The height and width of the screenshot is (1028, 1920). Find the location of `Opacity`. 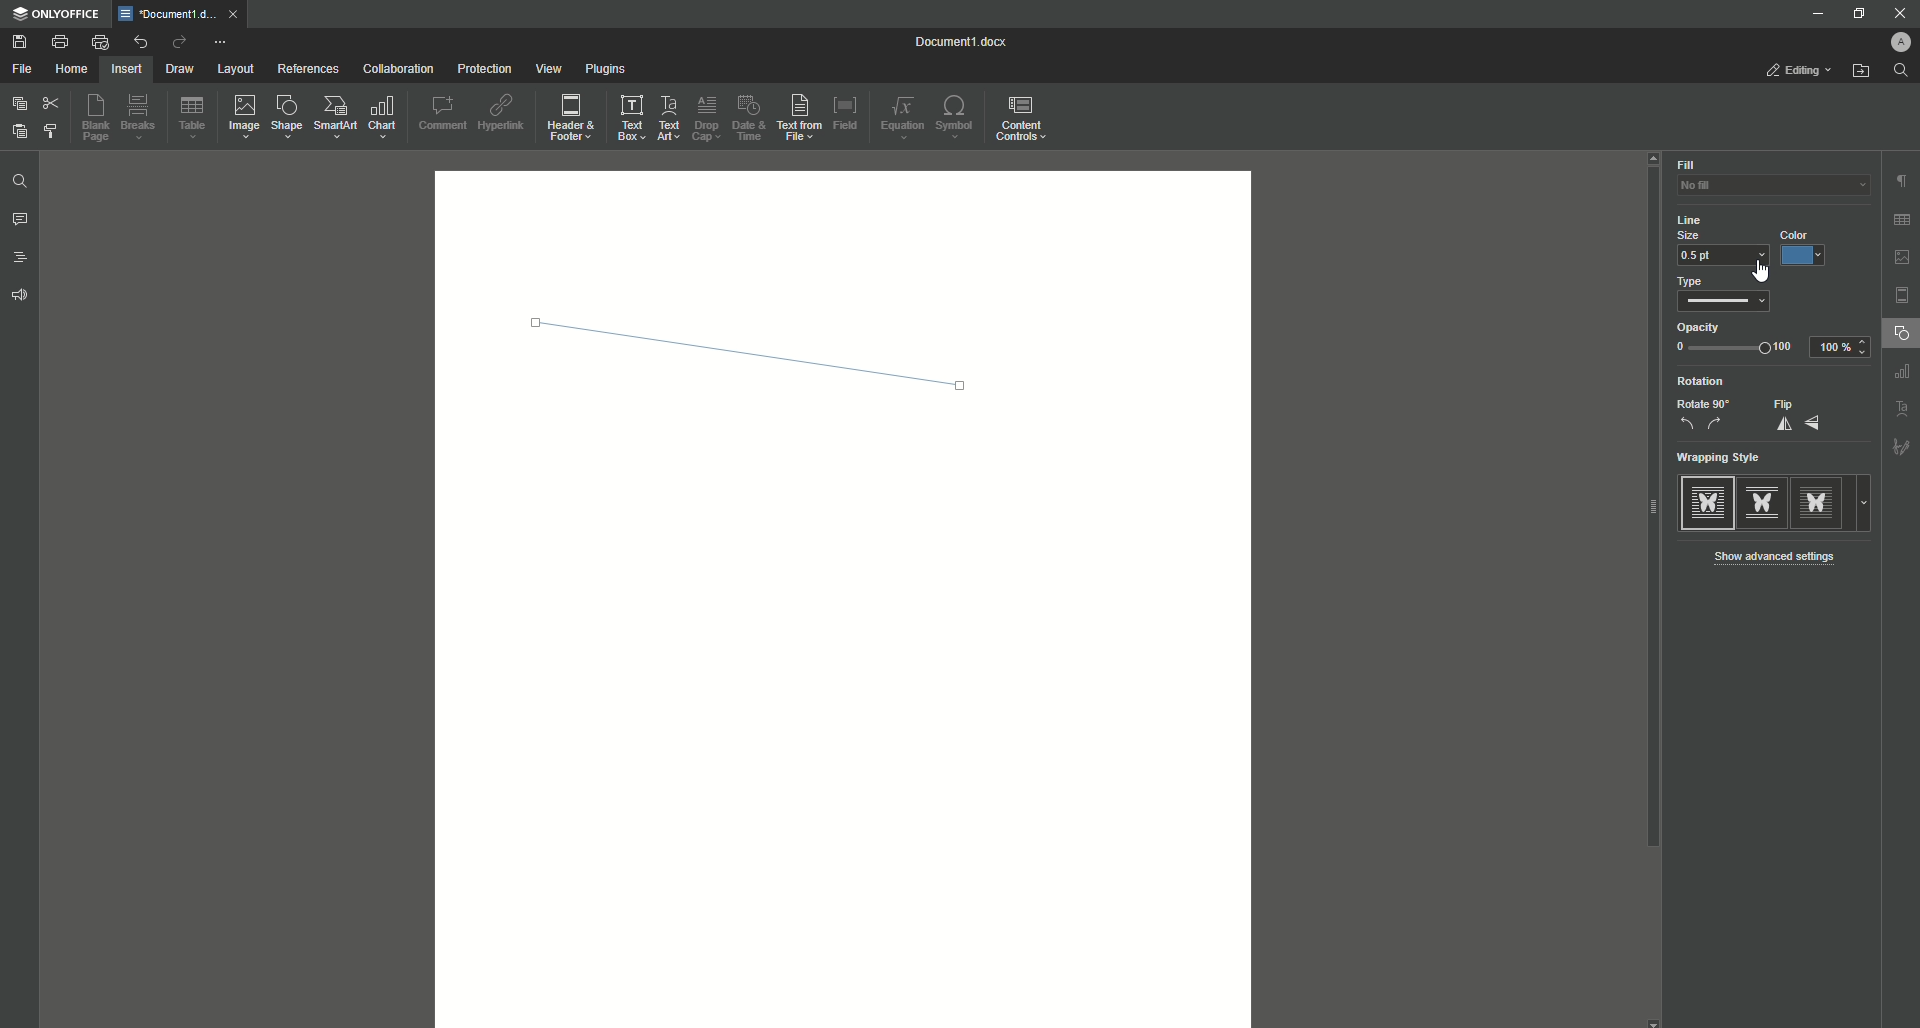

Opacity is located at coordinates (1733, 339).